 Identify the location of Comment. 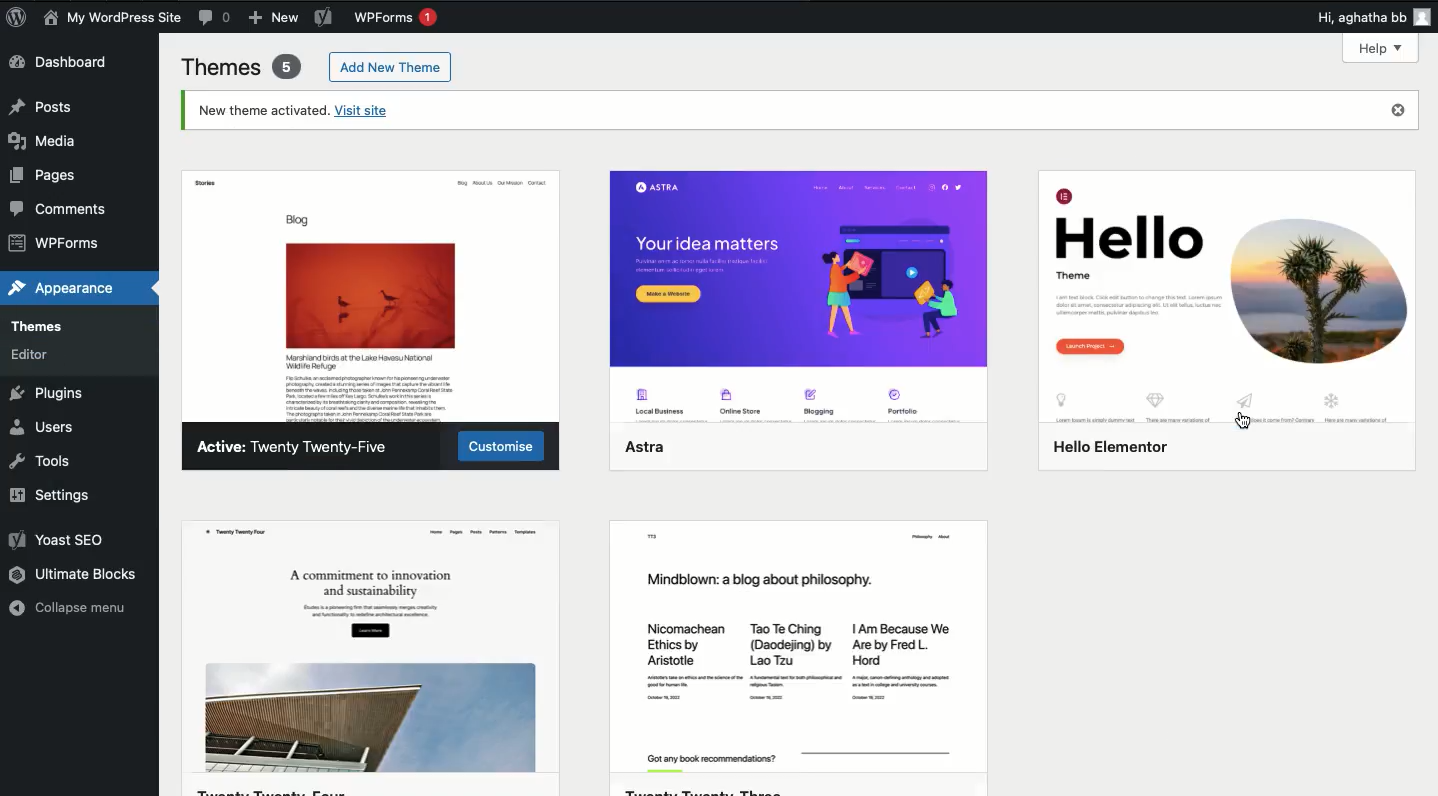
(218, 18).